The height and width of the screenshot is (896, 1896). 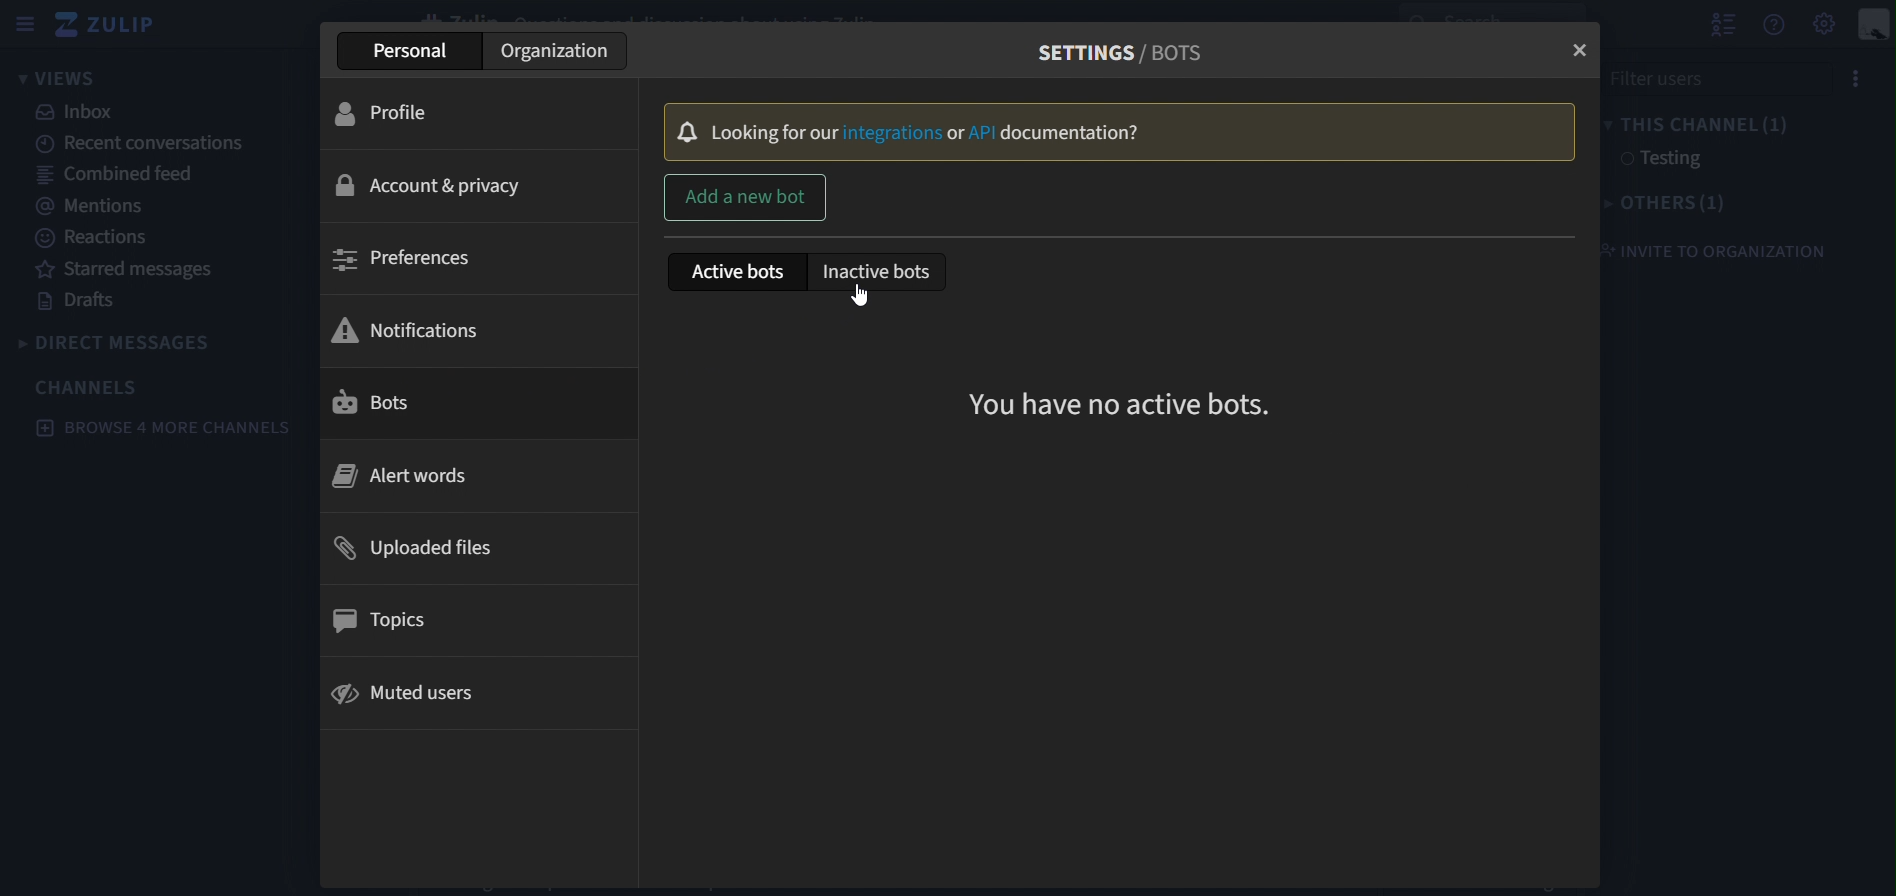 What do you see at coordinates (1070, 133) in the screenshot?
I see `Documentation?` at bounding box center [1070, 133].